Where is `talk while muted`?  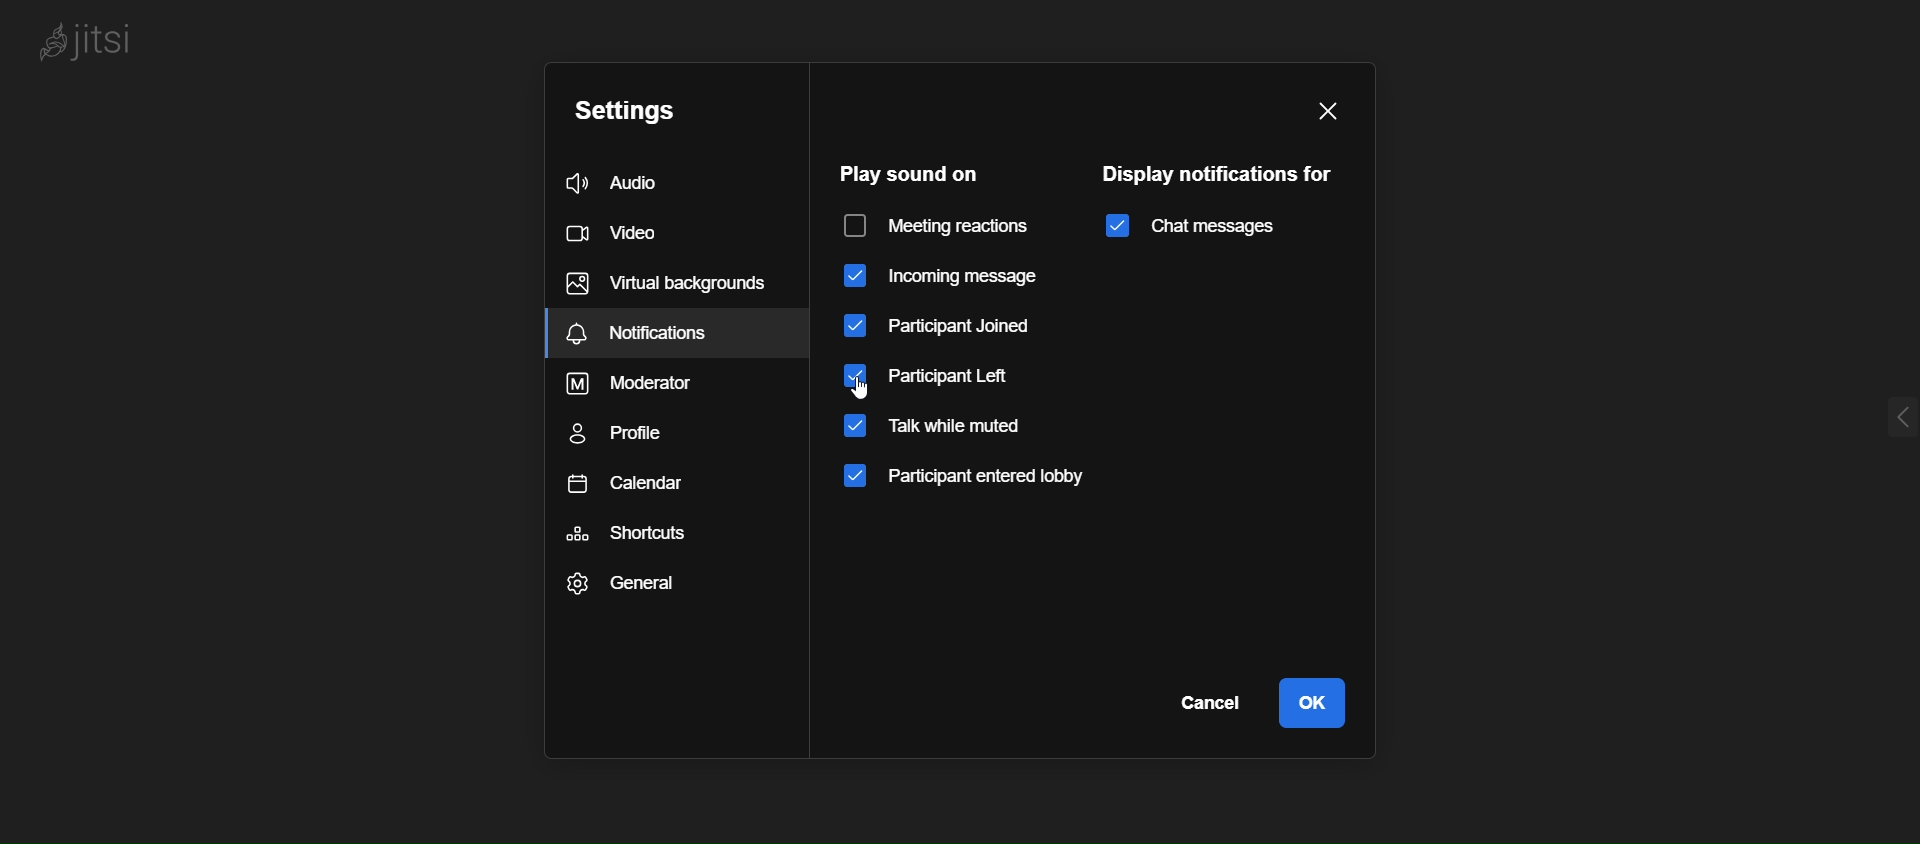 talk while muted is located at coordinates (945, 428).